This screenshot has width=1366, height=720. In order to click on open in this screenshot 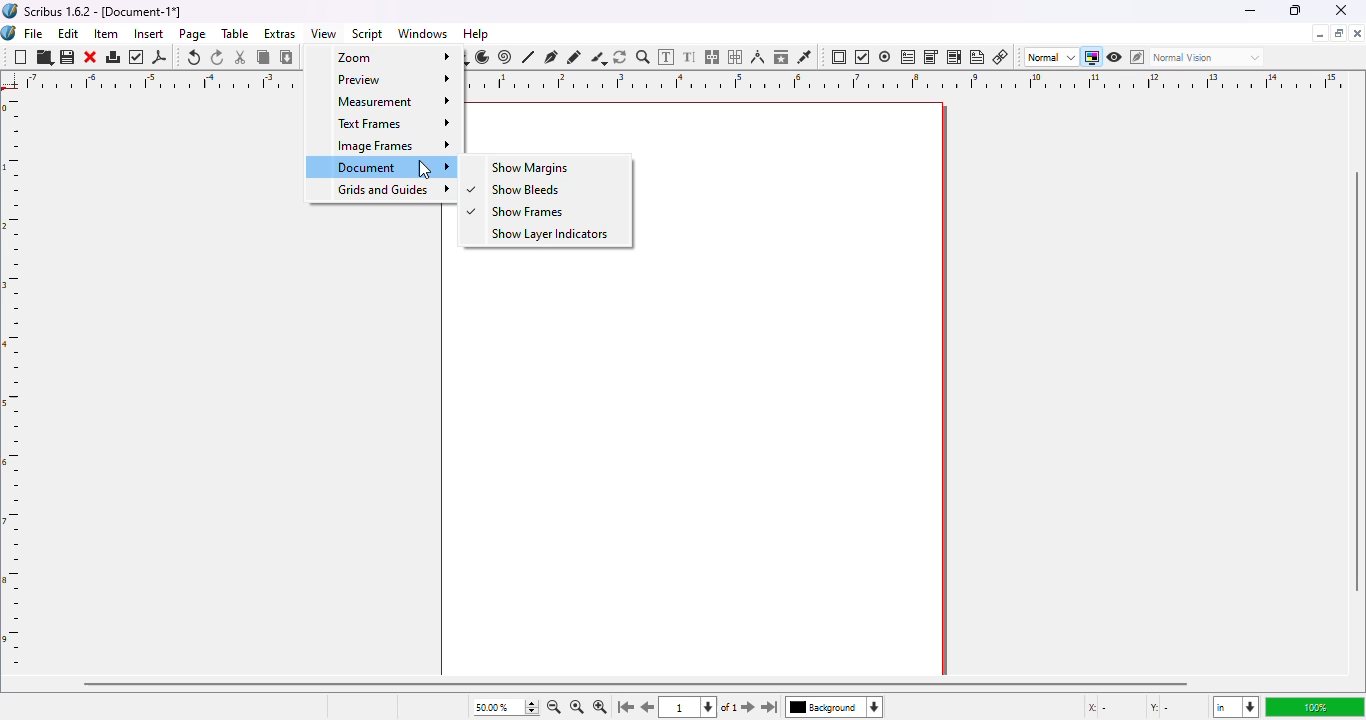, I will do `click(45, 58)`.